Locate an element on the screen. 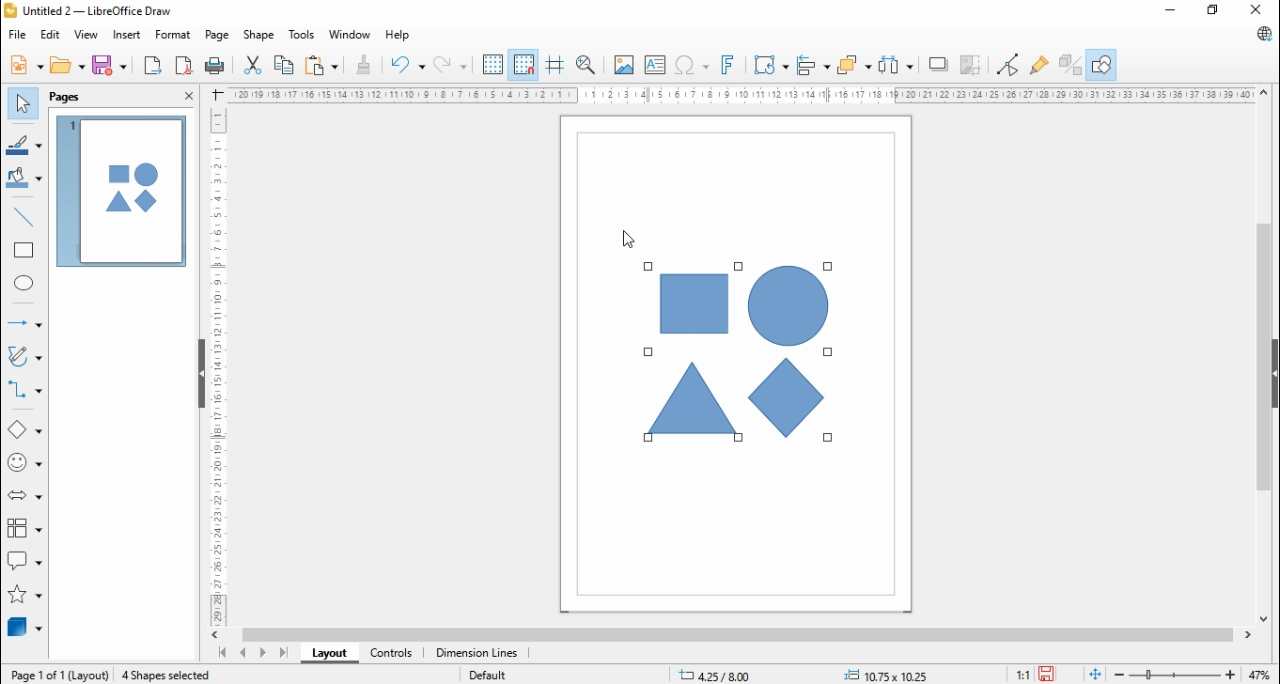 This screenshot has height=684, width=1280. page 1 is located at coordinates (121, 192).